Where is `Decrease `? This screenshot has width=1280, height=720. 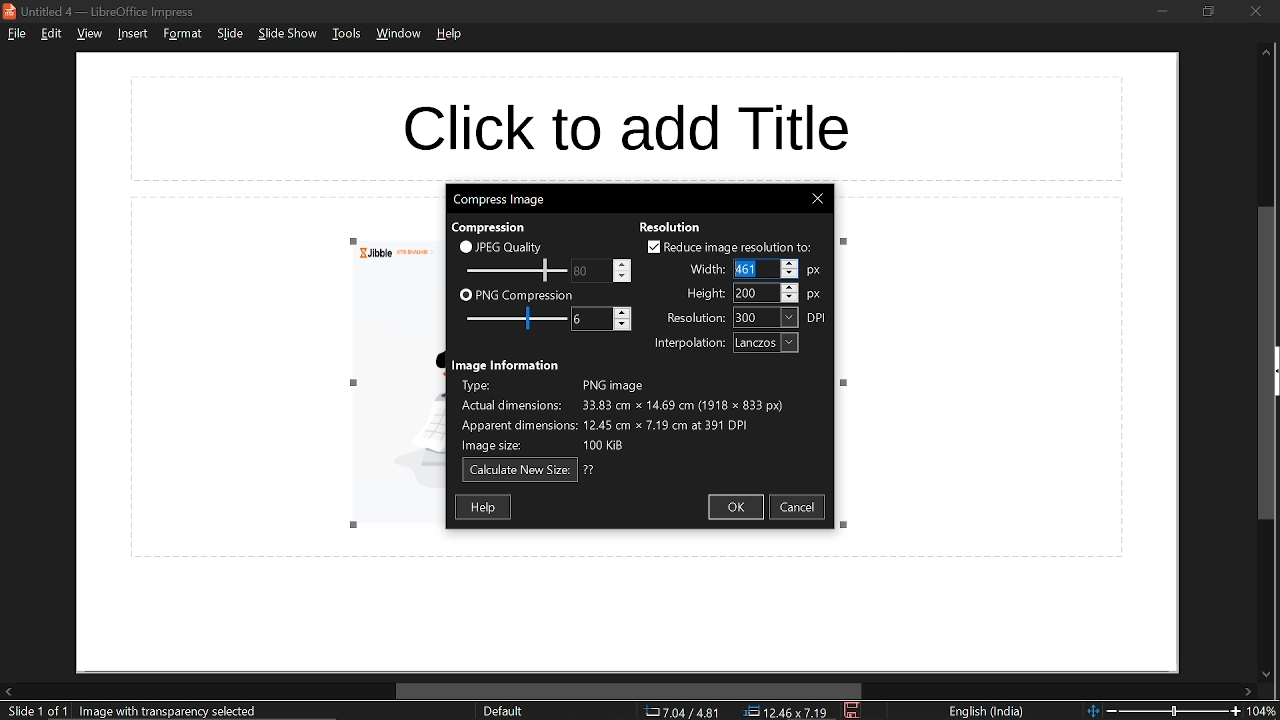 Decrease  is located at coordinates (790, 275).